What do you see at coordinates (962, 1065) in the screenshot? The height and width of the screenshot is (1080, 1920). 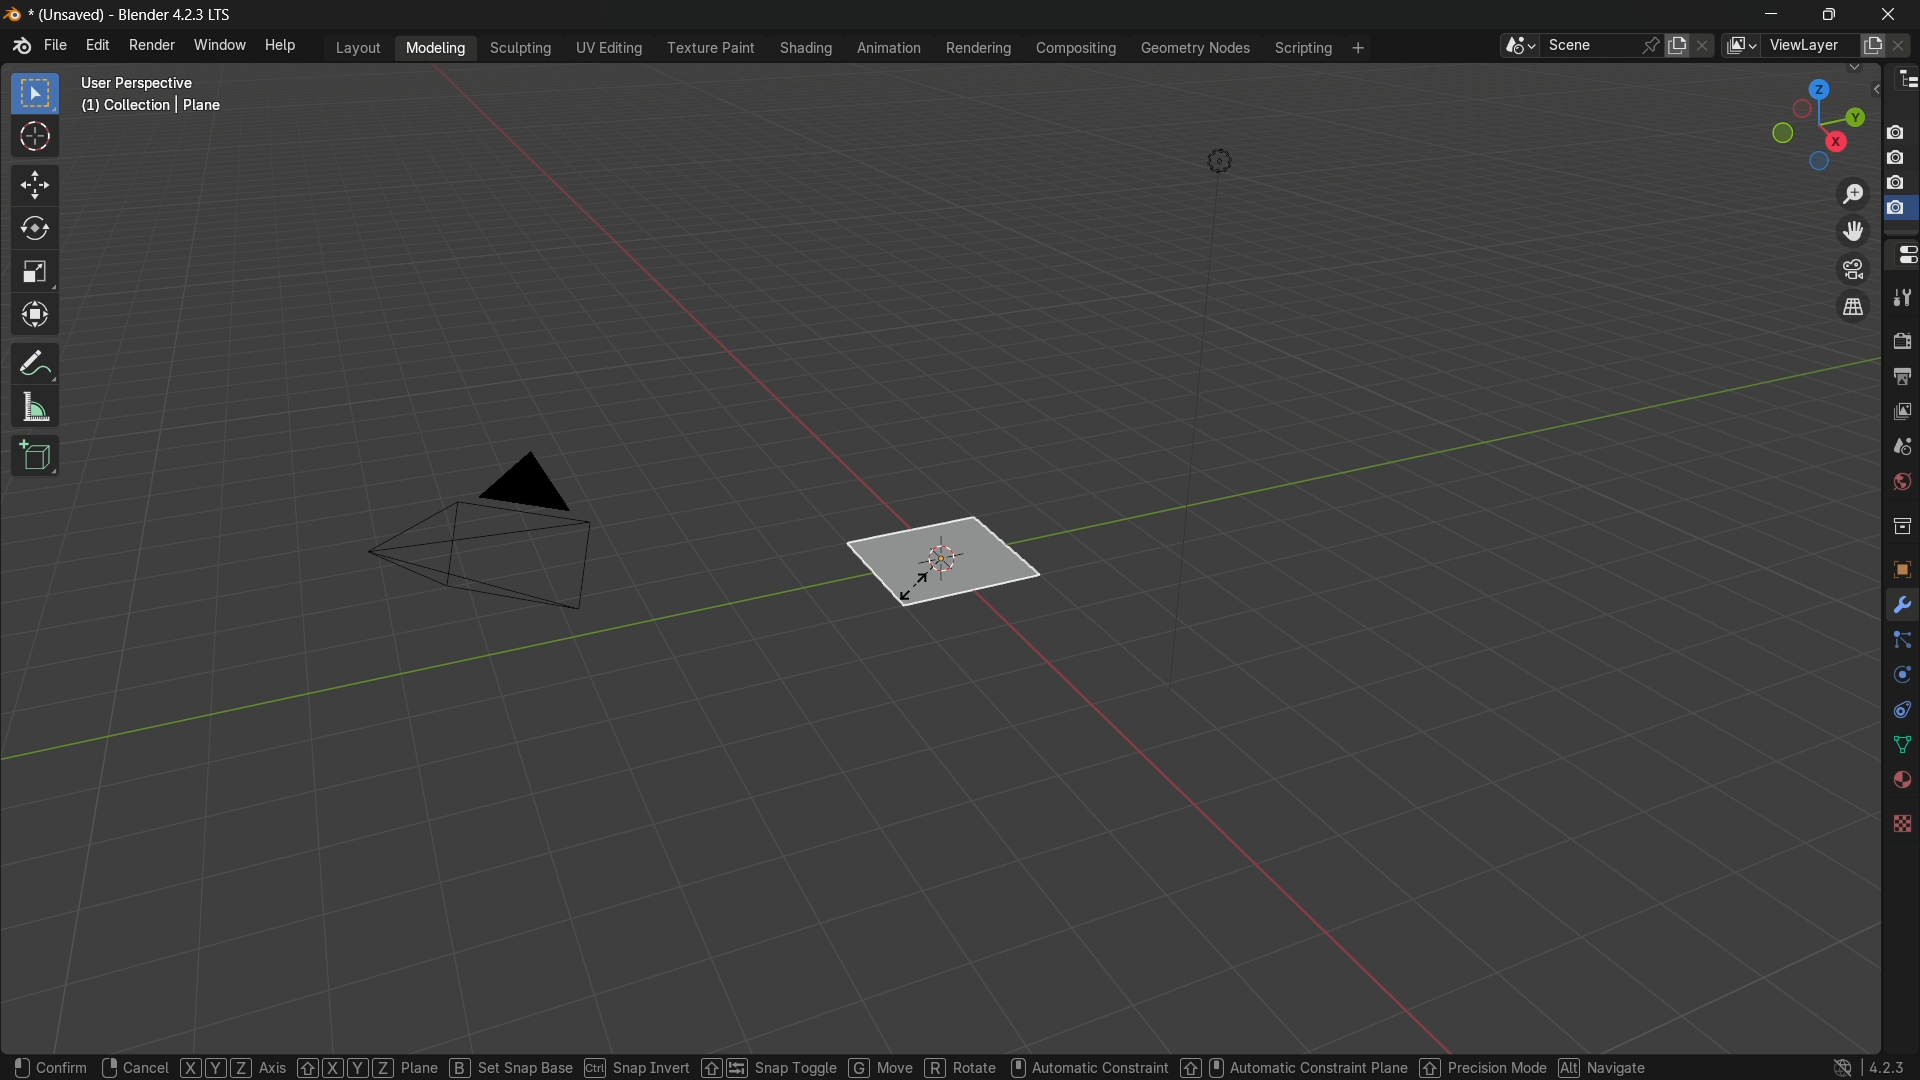 I see `R rotate` at bounding box center [962, 1065].